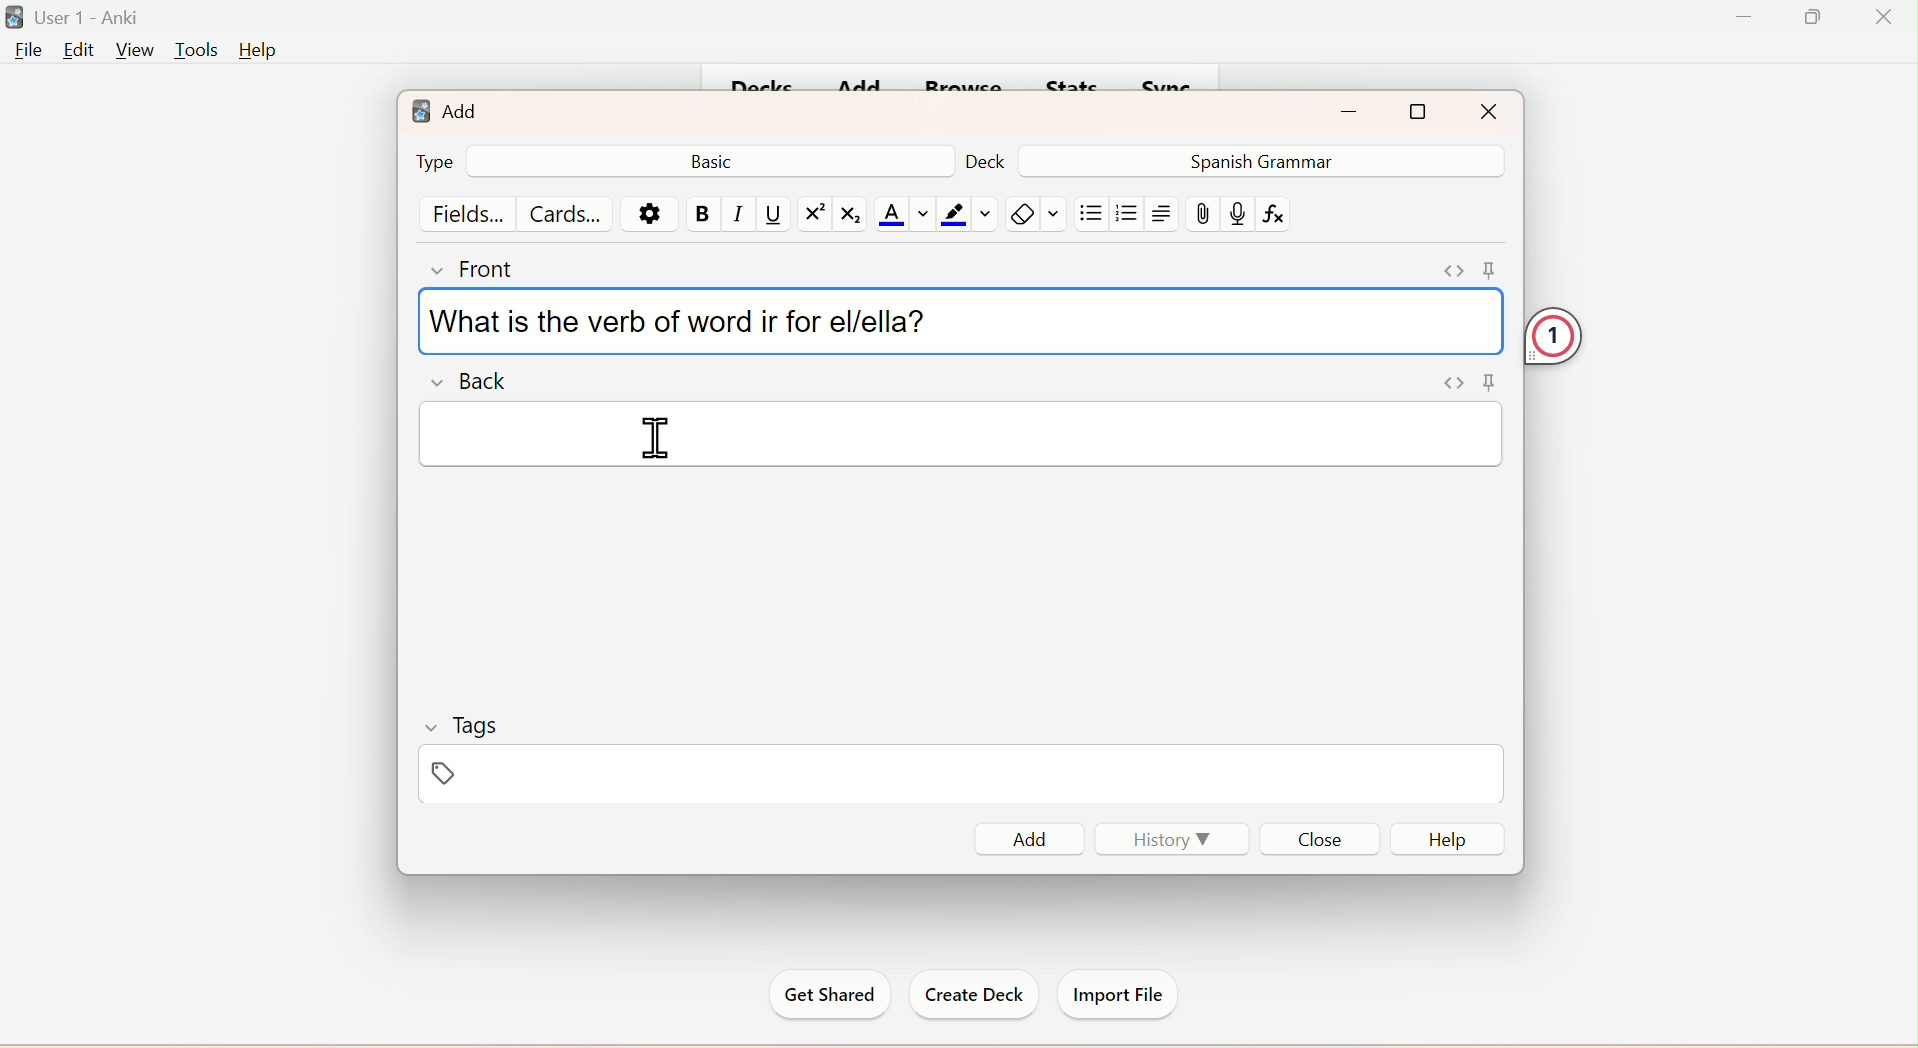 The width and height of the screenshot is (1918, 1048). What do you see at coordinates (1174, 844) in the screenshot?
I see `History` at bounding box center [1174, 844].